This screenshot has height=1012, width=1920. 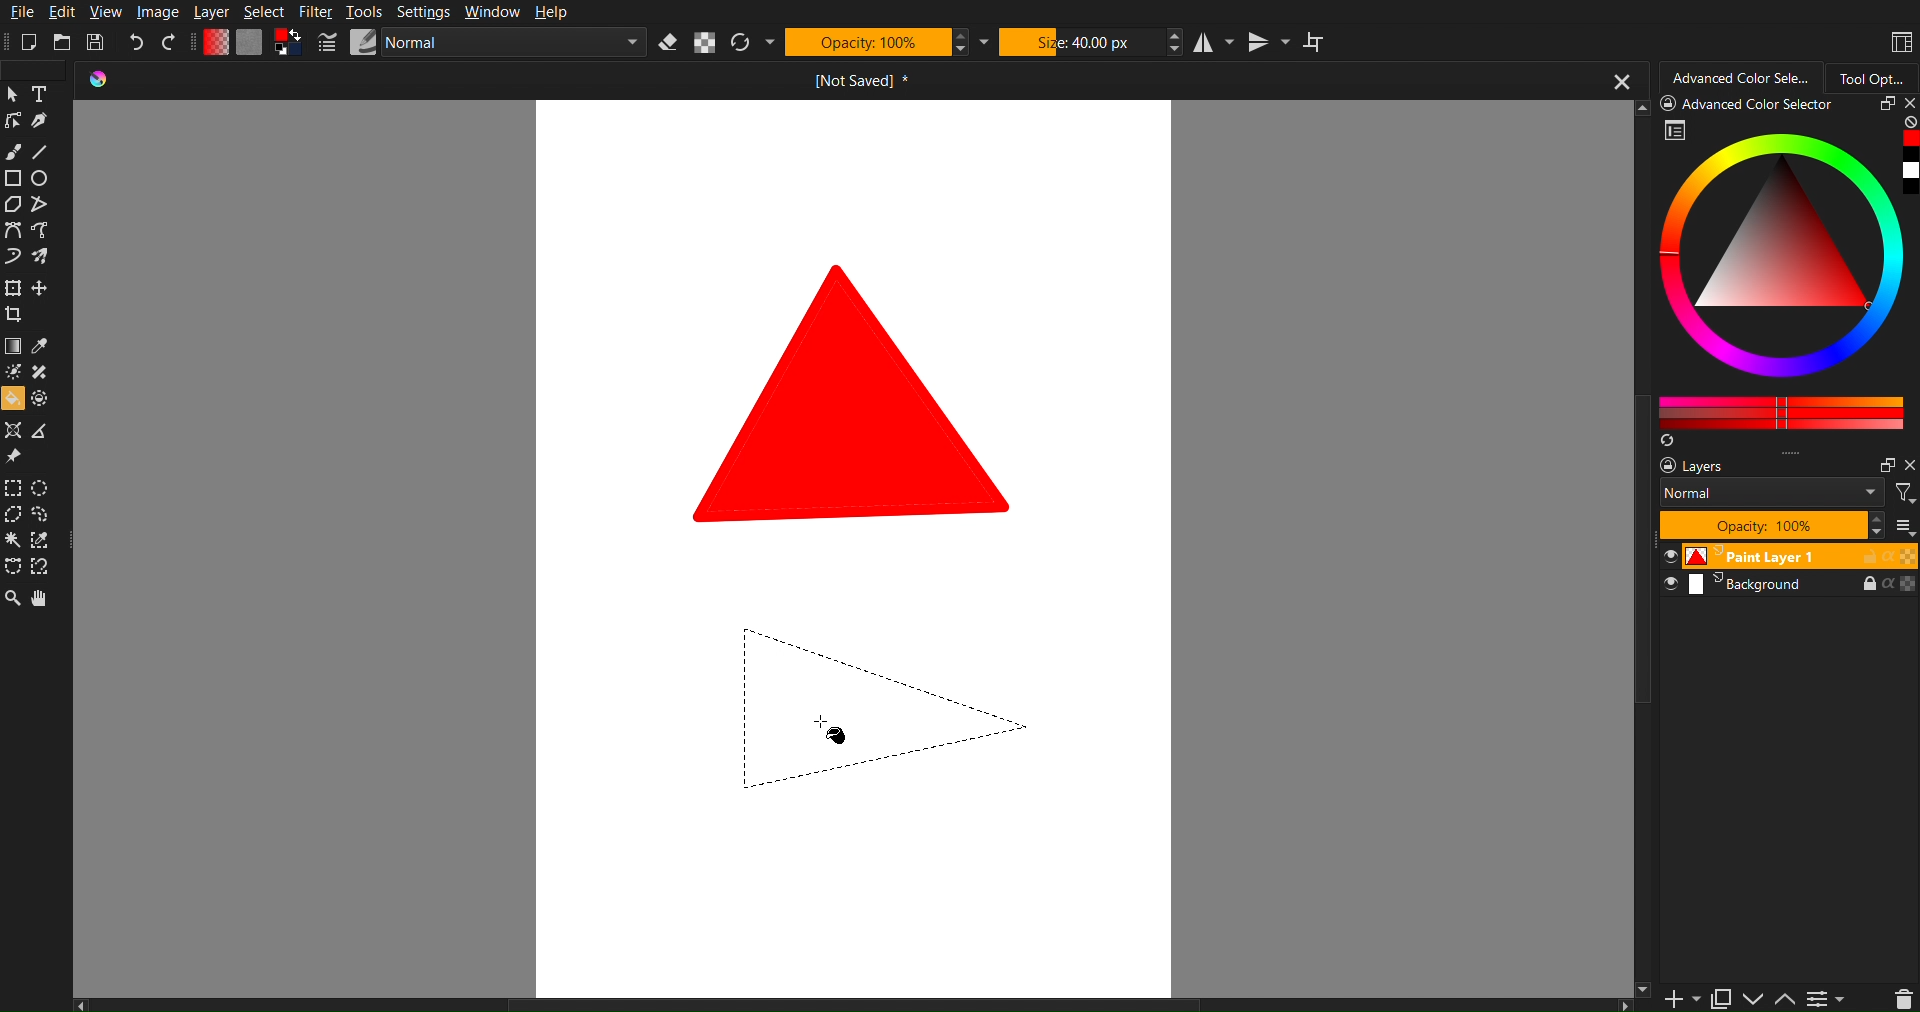 What do you see at coordinates (61, 41) in the screenshot?
I see `Open` at bounding box center [61, 41].